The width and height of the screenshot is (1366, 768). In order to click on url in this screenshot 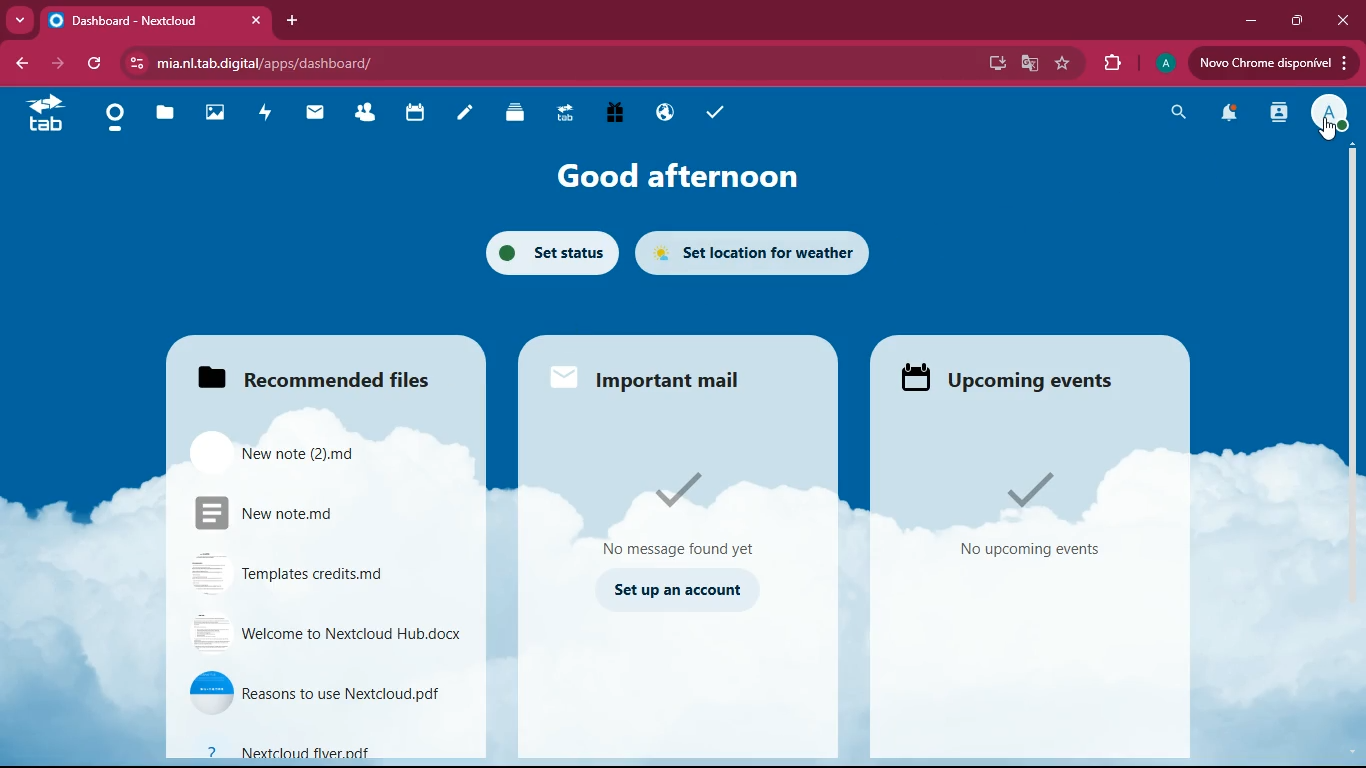, I will do `click(349, 63)`.